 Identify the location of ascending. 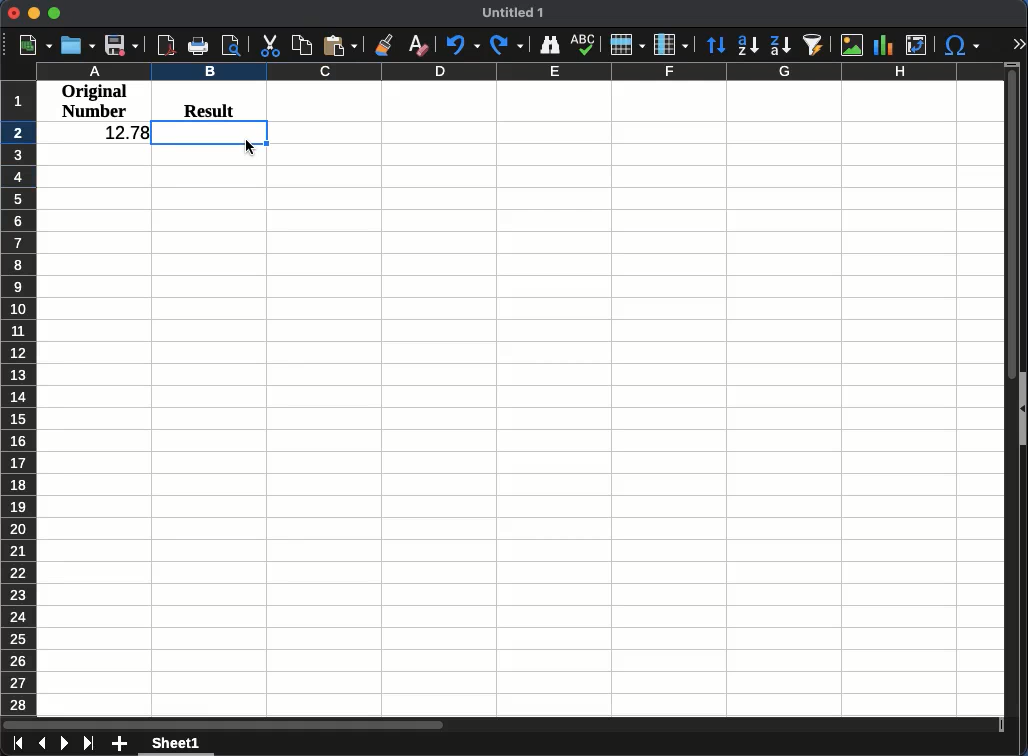
(748, 45).